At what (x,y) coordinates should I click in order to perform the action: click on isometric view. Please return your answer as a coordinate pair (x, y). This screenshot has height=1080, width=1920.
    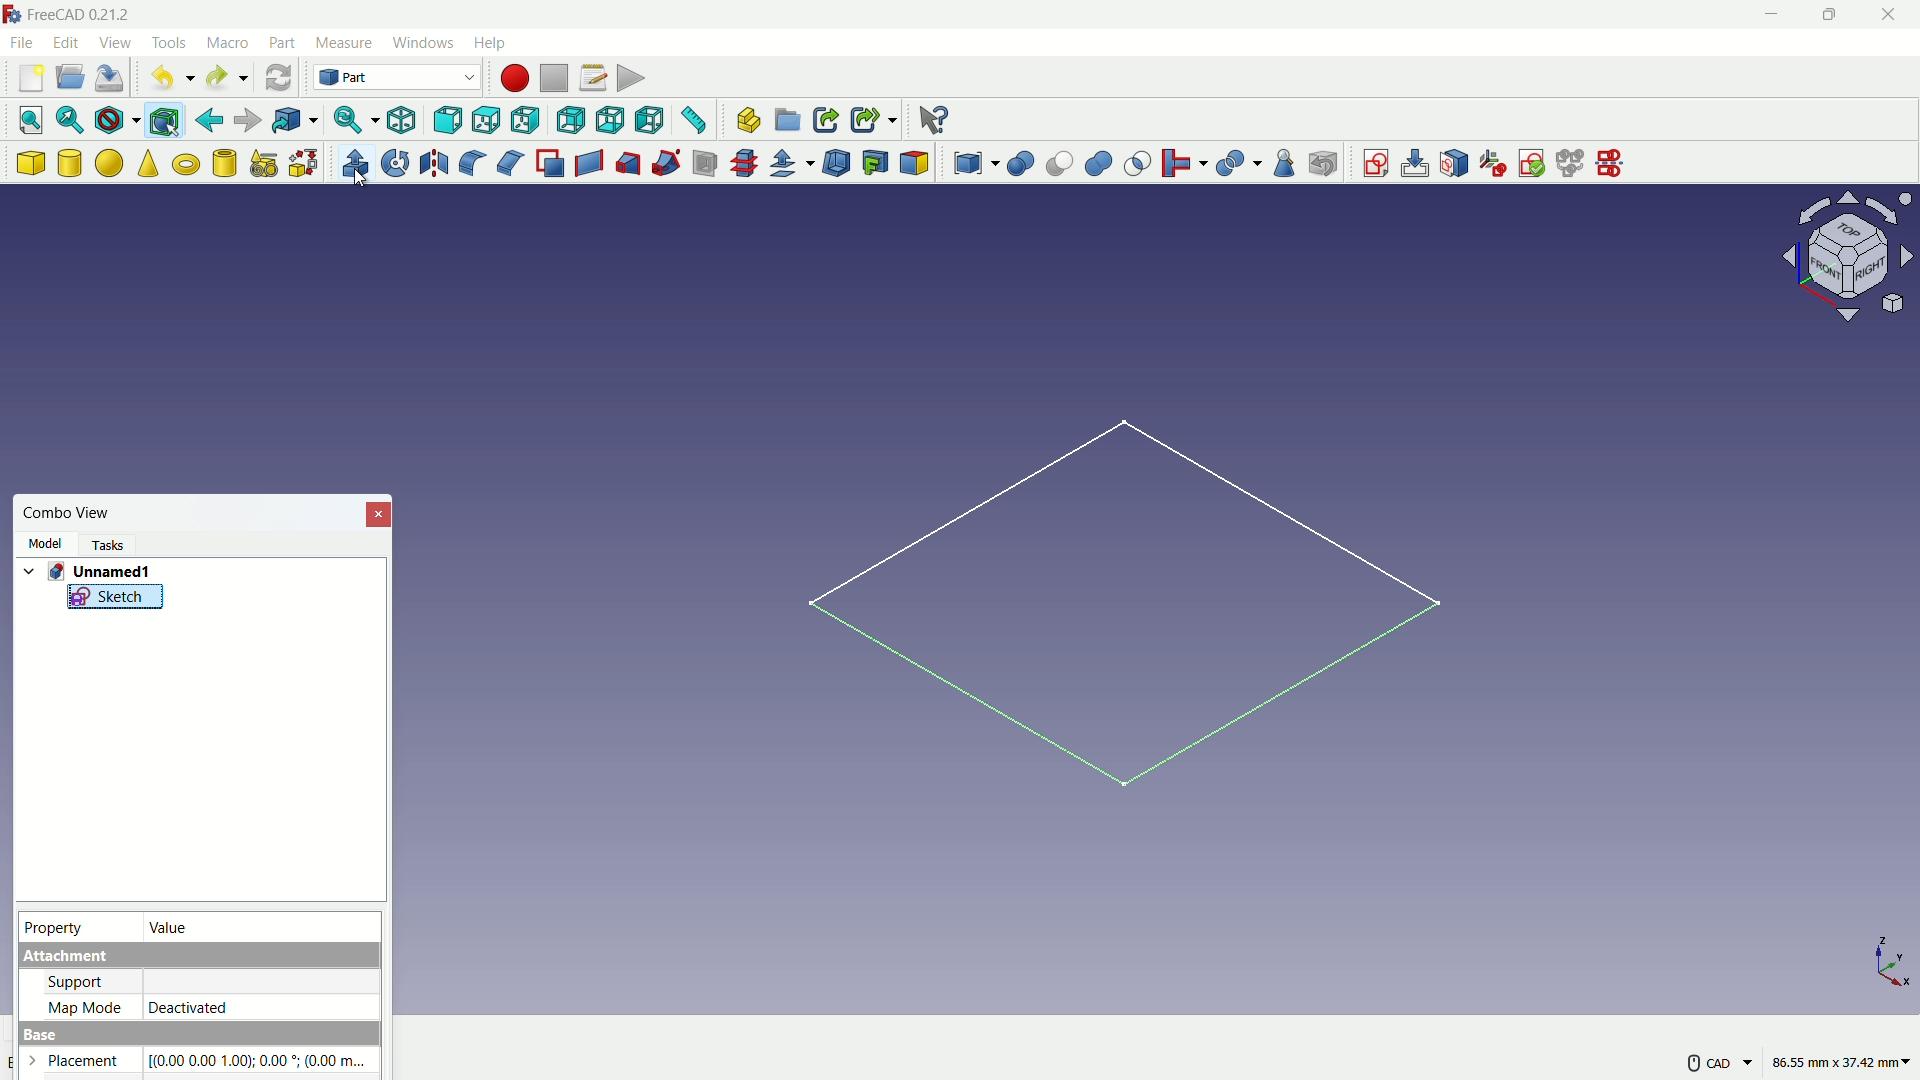
    Looking at the image, I should click on (402, 121).